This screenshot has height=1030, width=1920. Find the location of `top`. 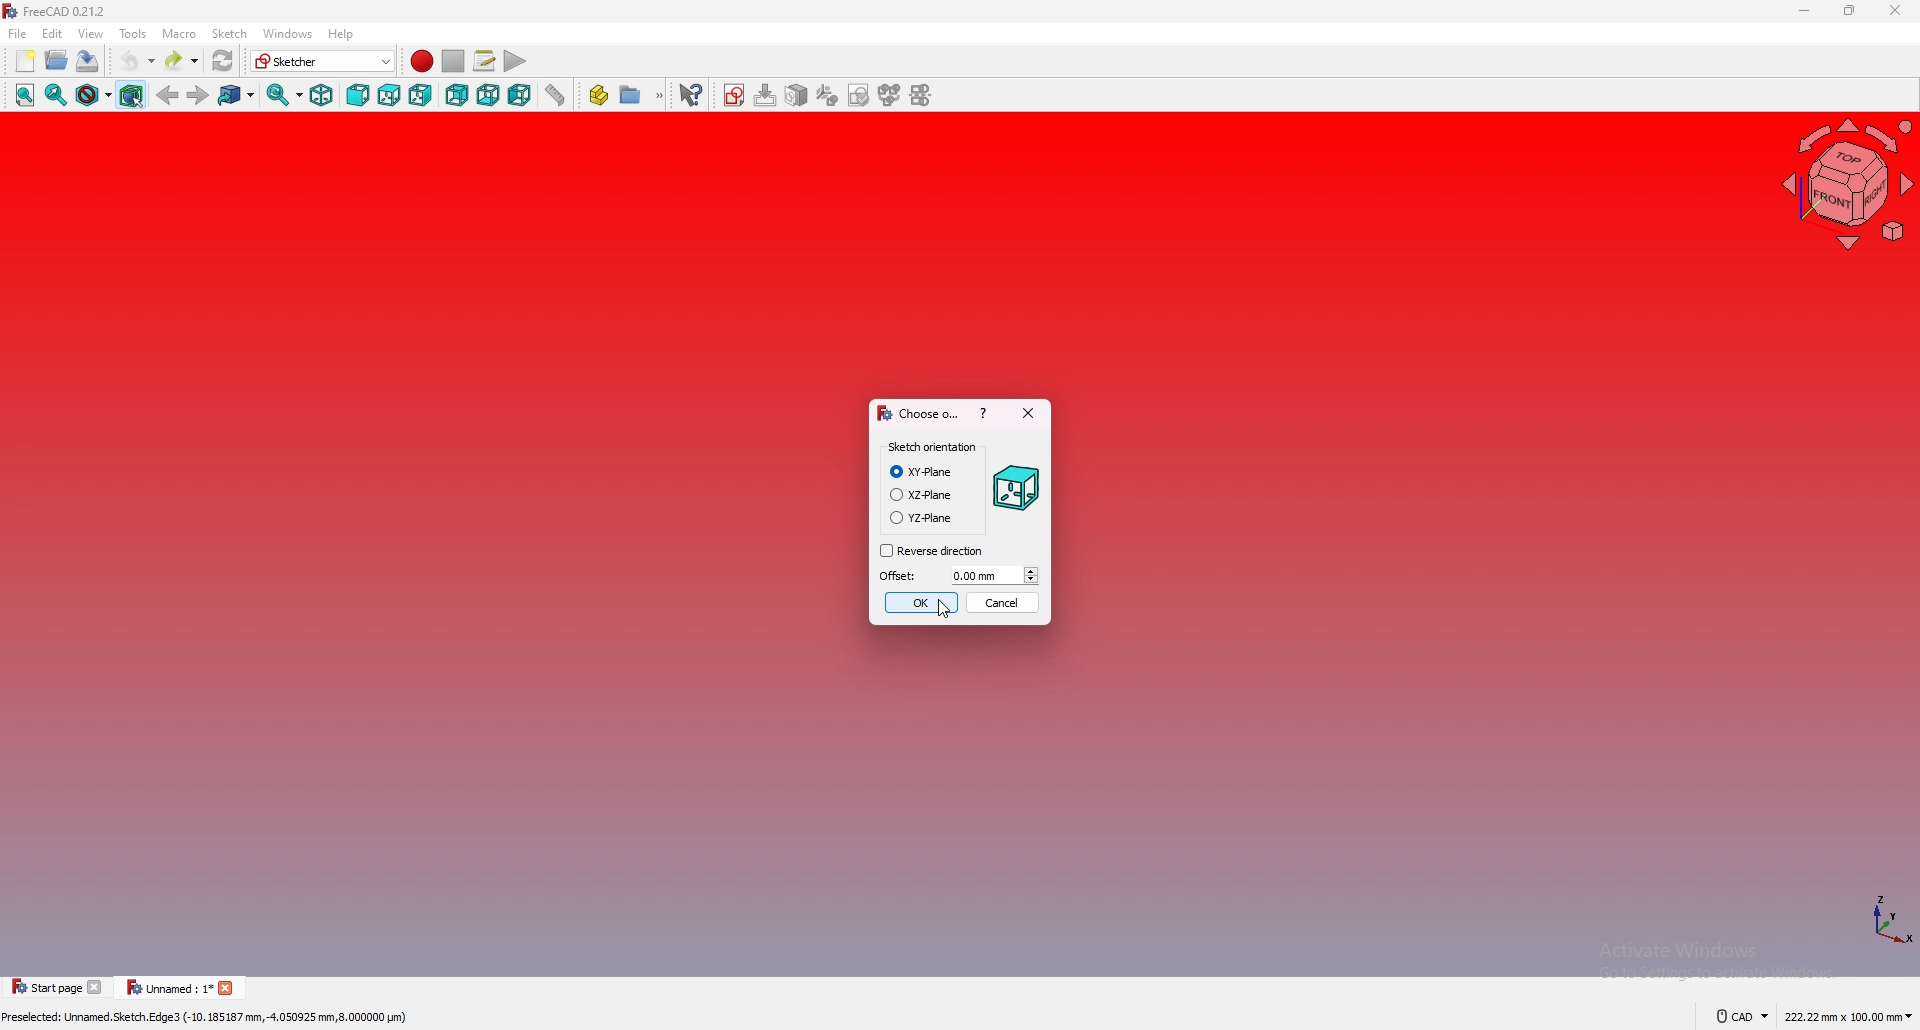

top is located at coordinates (389, 95).